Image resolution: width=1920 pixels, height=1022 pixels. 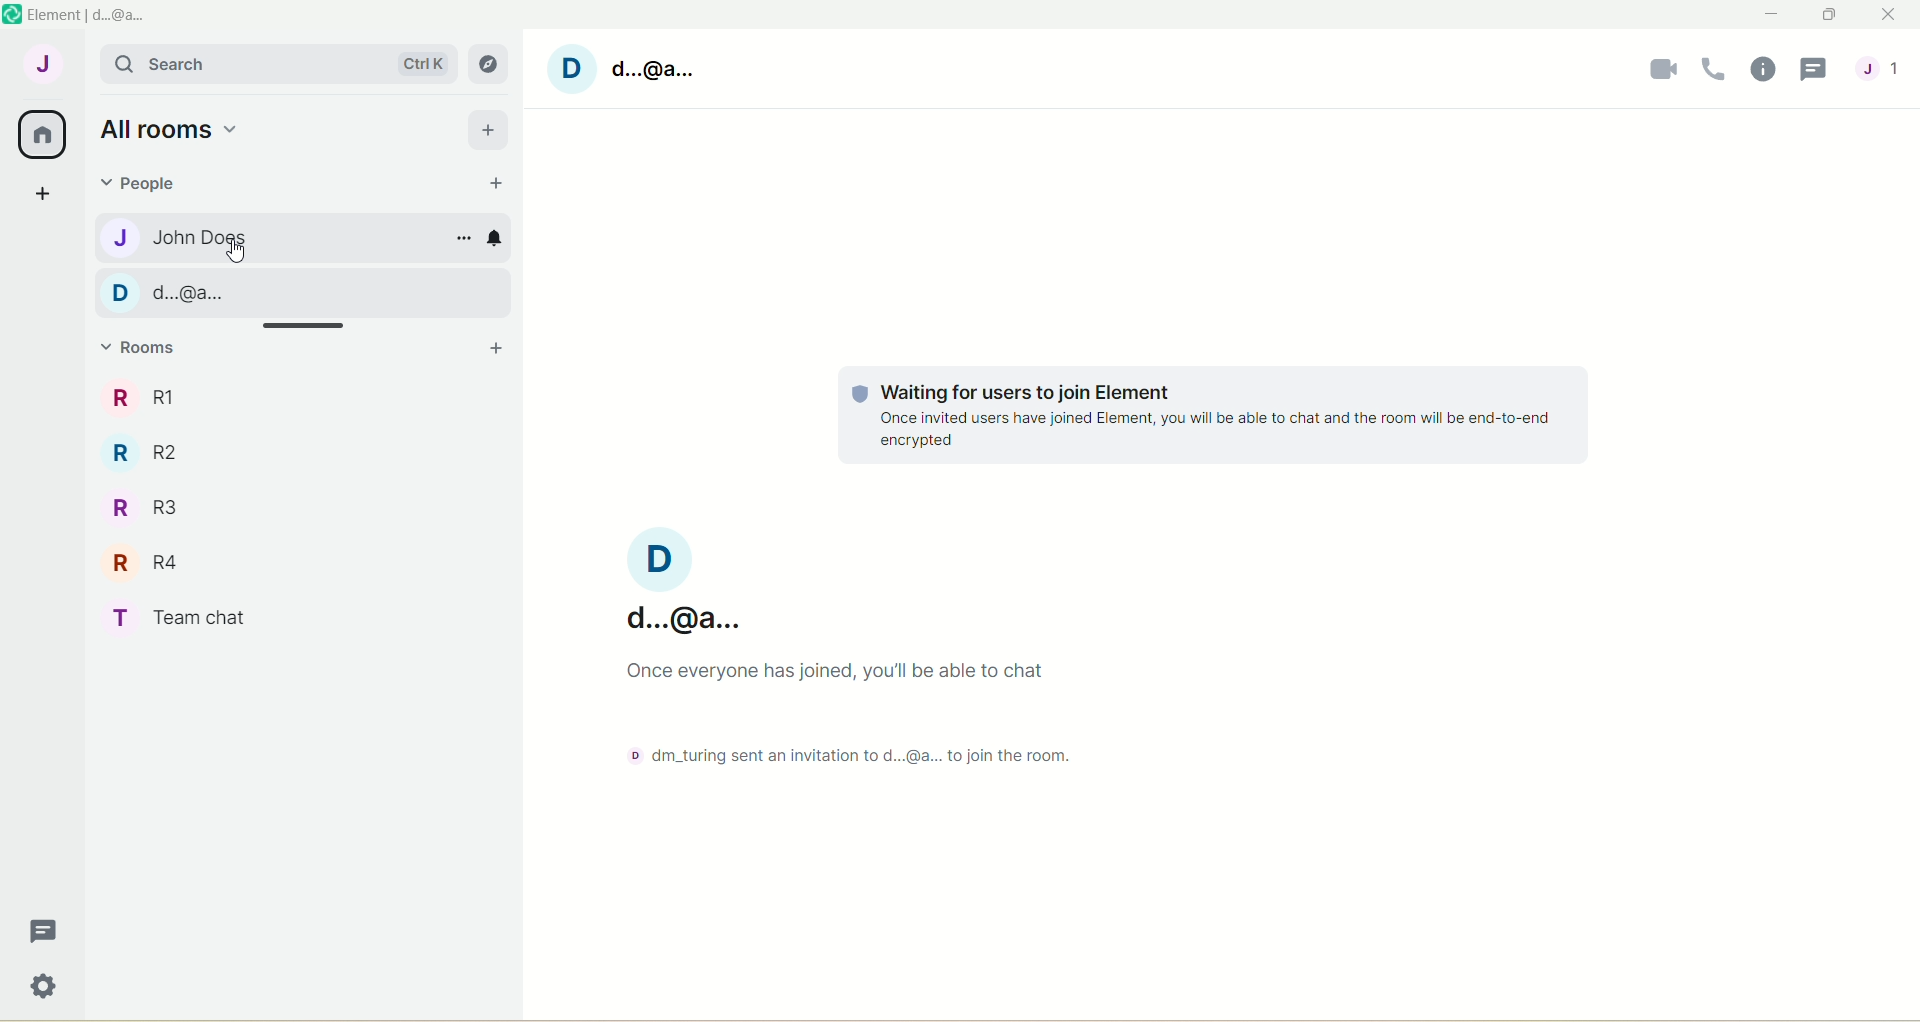 What do you see at coordinates (152, 506) in the screenshot?
I see `R R3` at bounding box center [152, 506].